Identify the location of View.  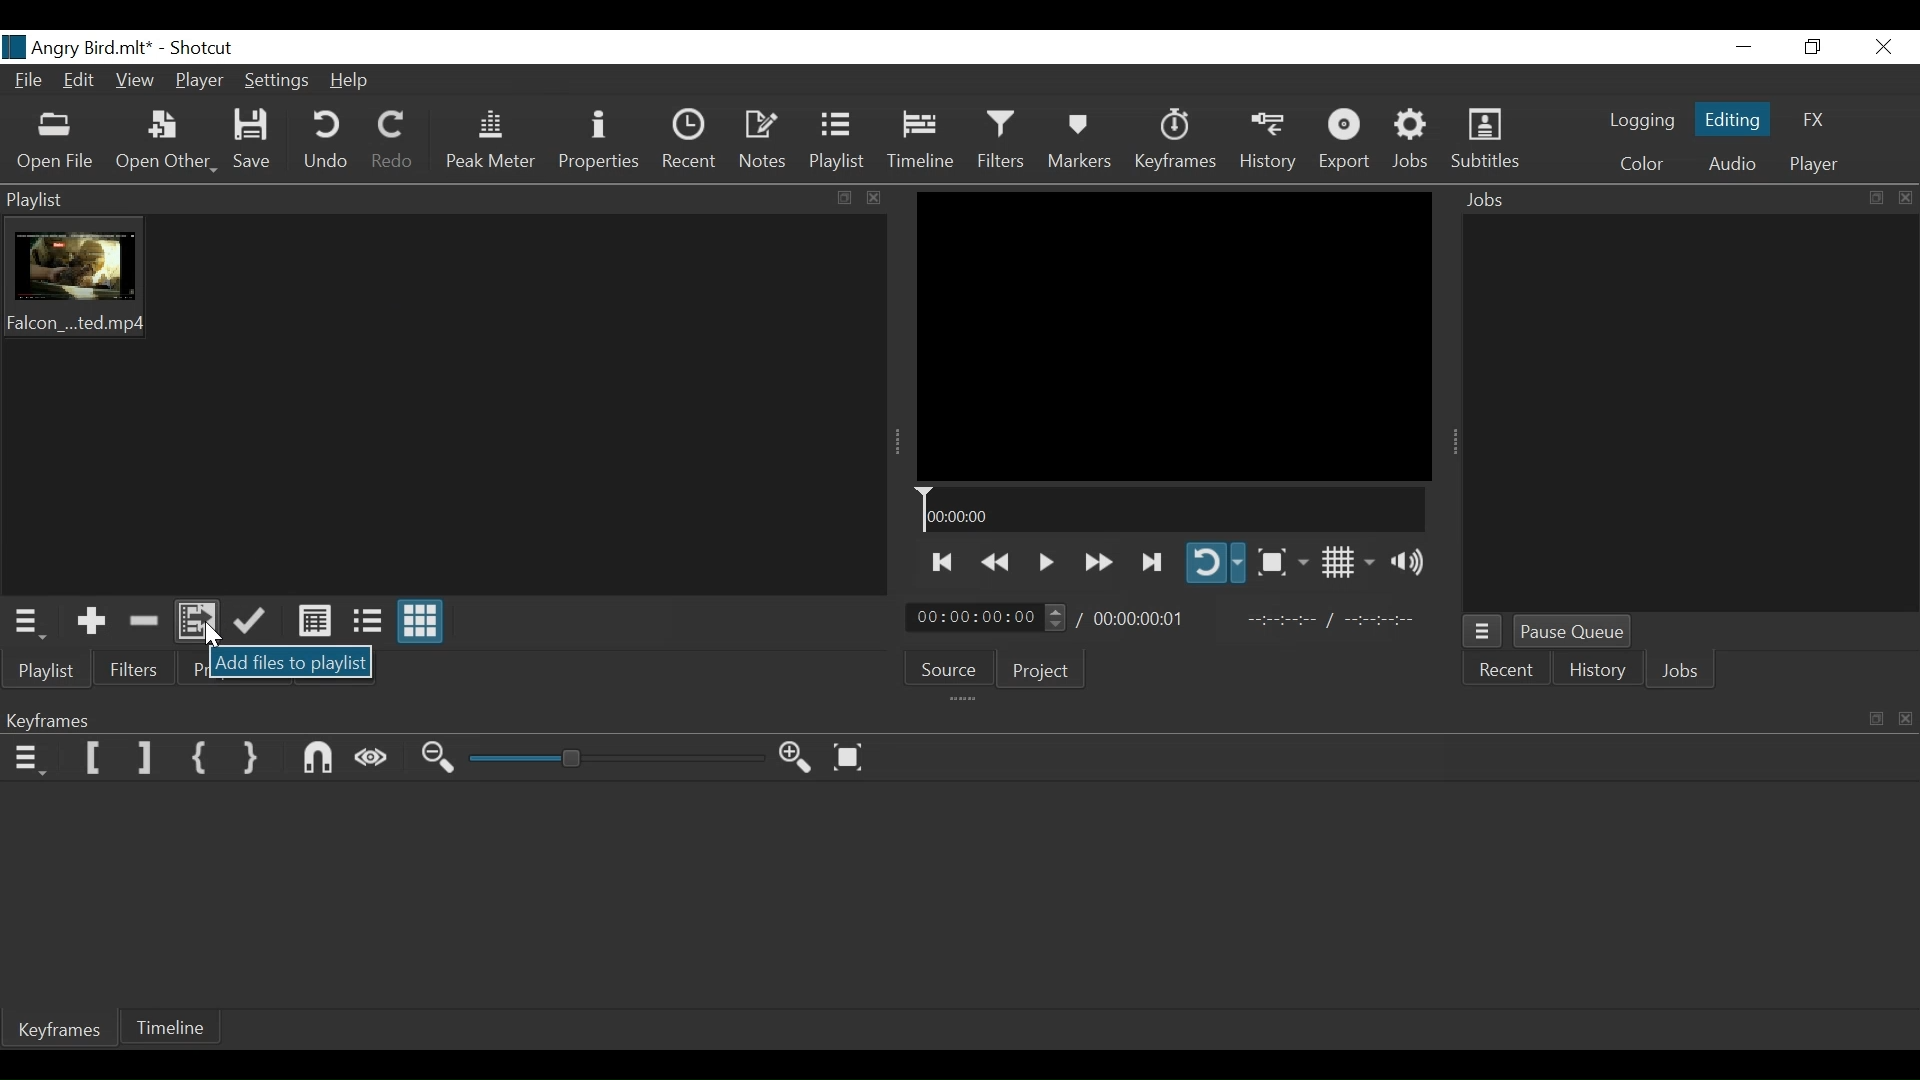
(137, 81).